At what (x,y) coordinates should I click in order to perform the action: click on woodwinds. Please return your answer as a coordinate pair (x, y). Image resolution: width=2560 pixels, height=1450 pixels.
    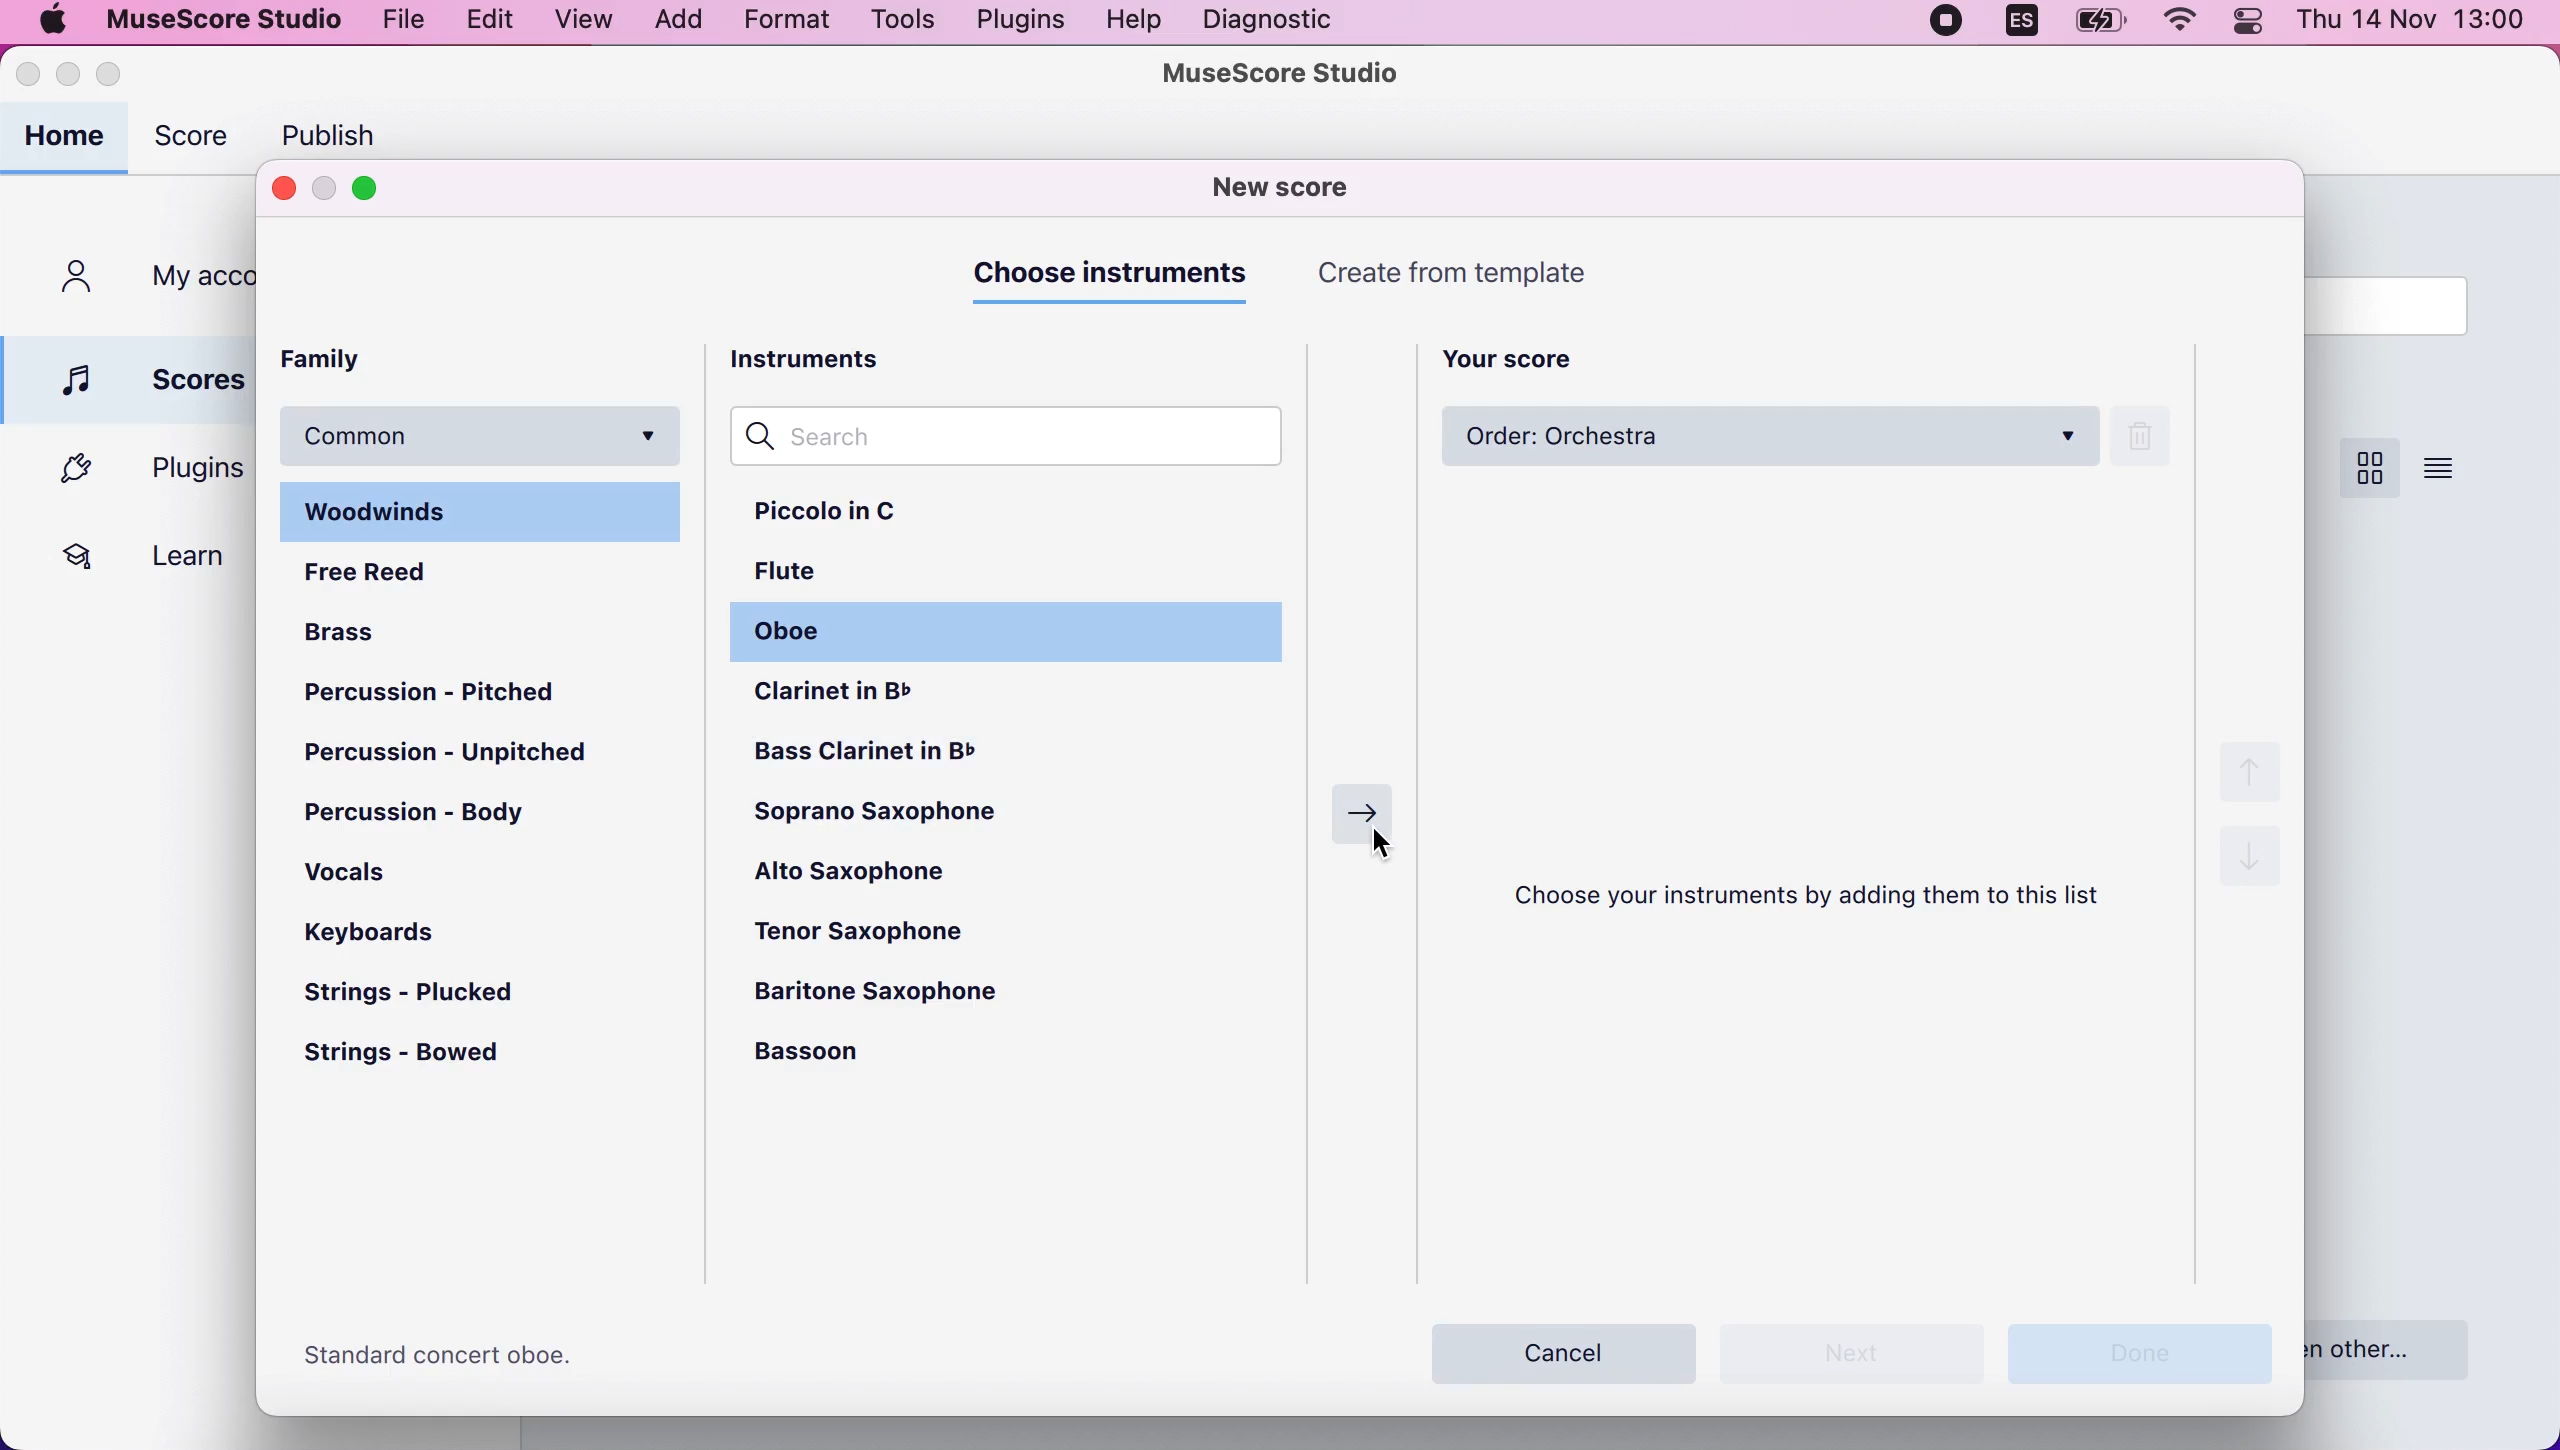
    Looking at the image, I should click on (486, 510).